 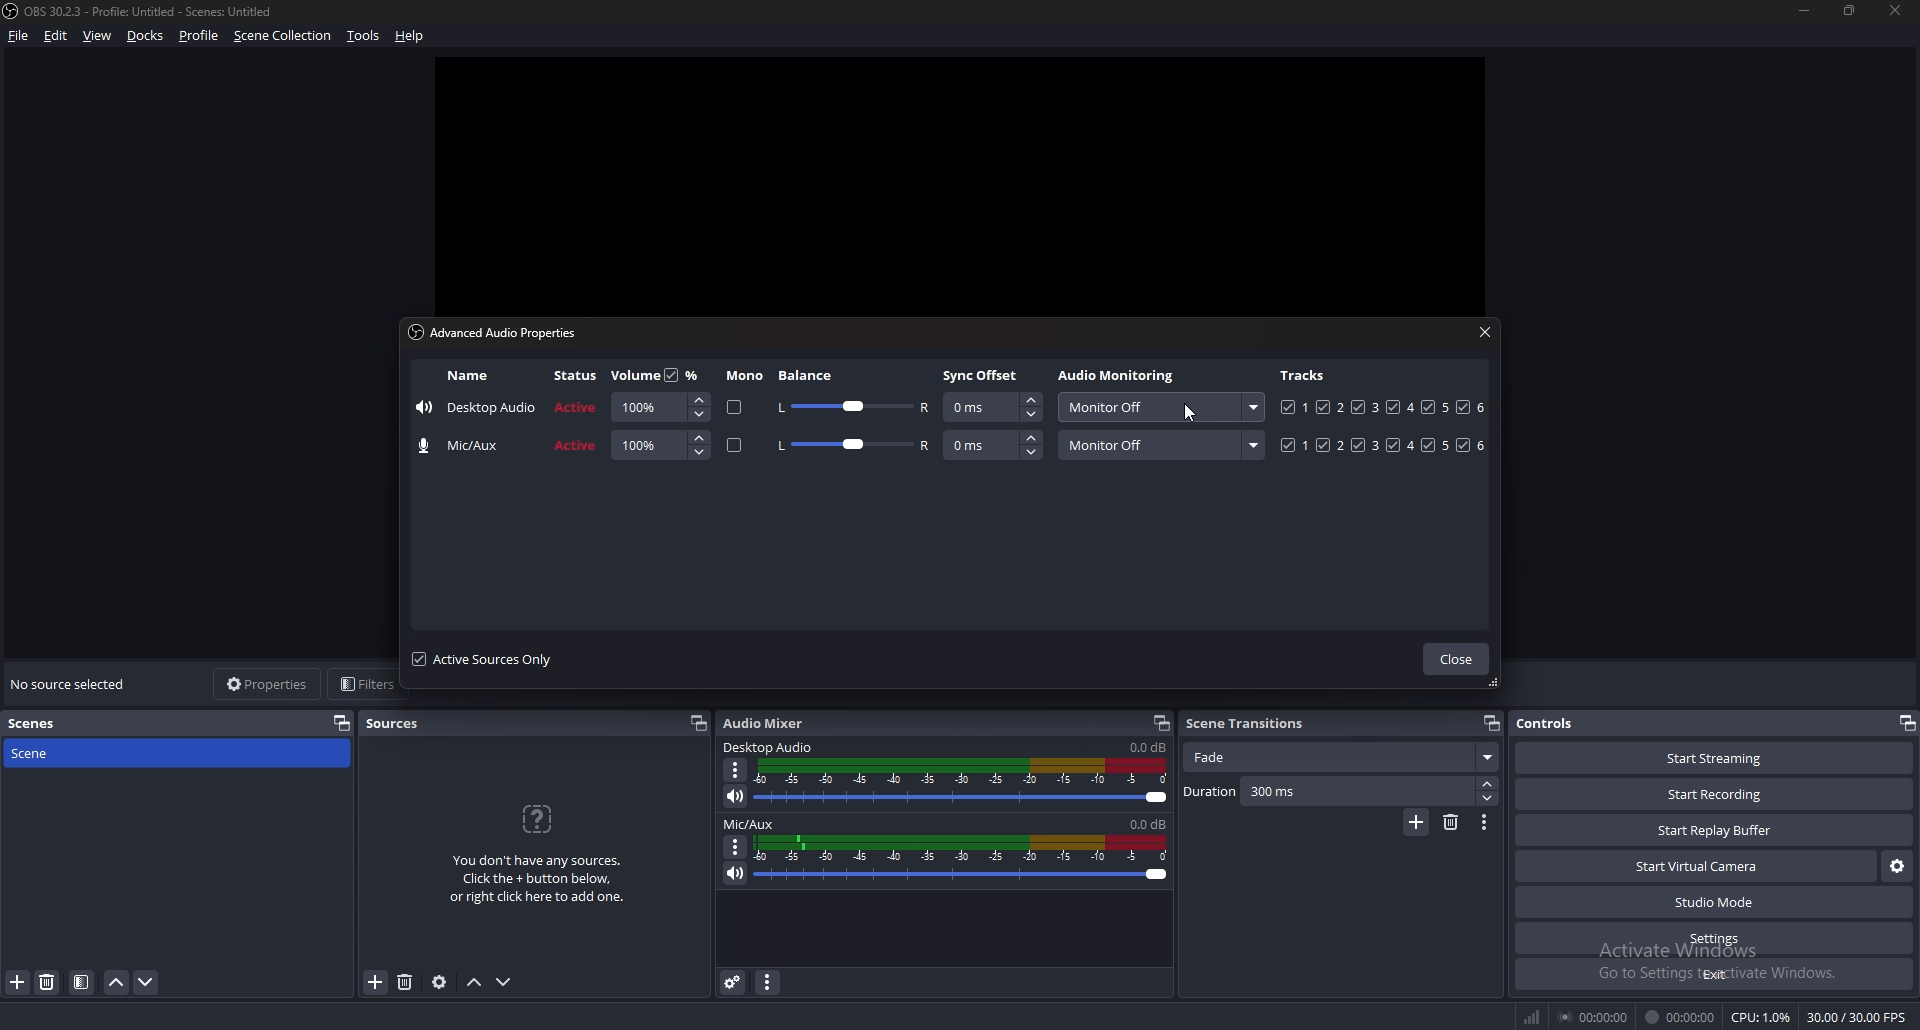 What do you see at coordinates (406, 981) in the screenshot?
I see `remove source` at bounding box center [406, 981].